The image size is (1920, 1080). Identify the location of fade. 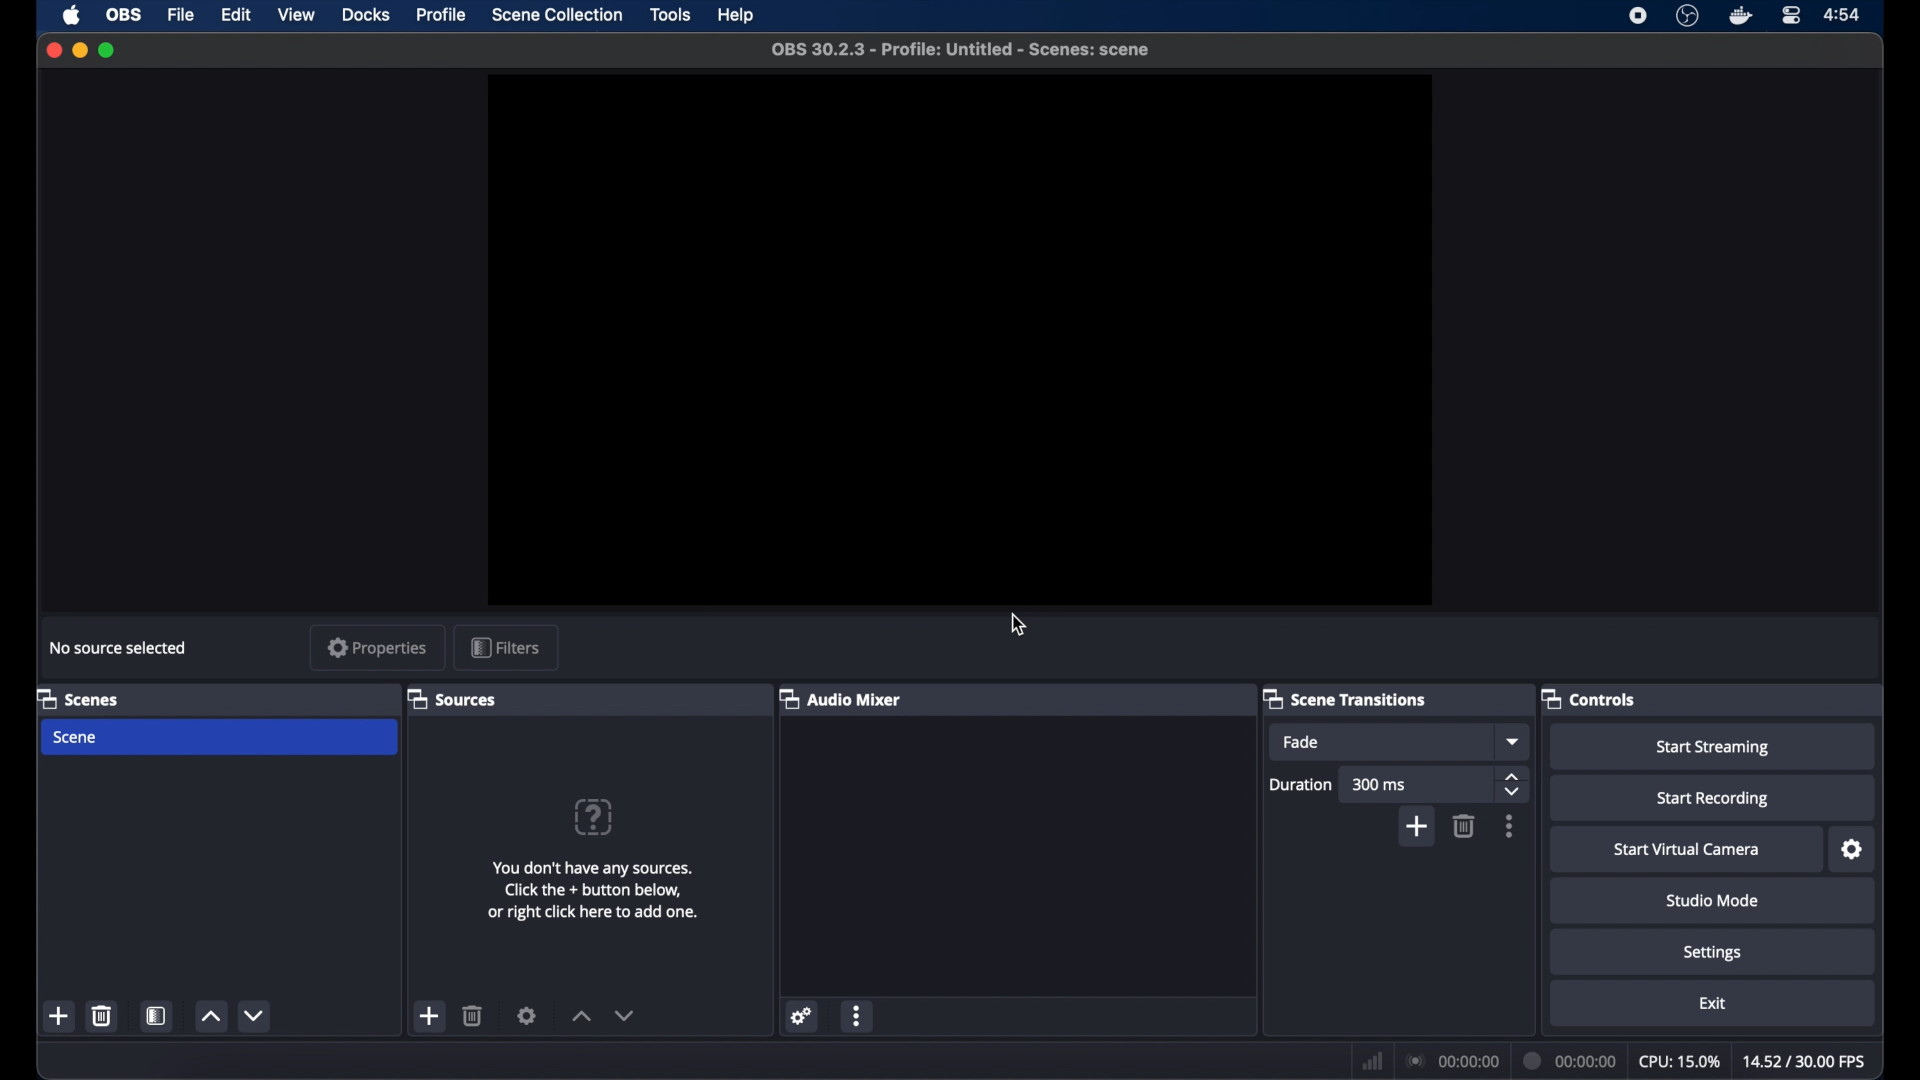
(1300, 743).